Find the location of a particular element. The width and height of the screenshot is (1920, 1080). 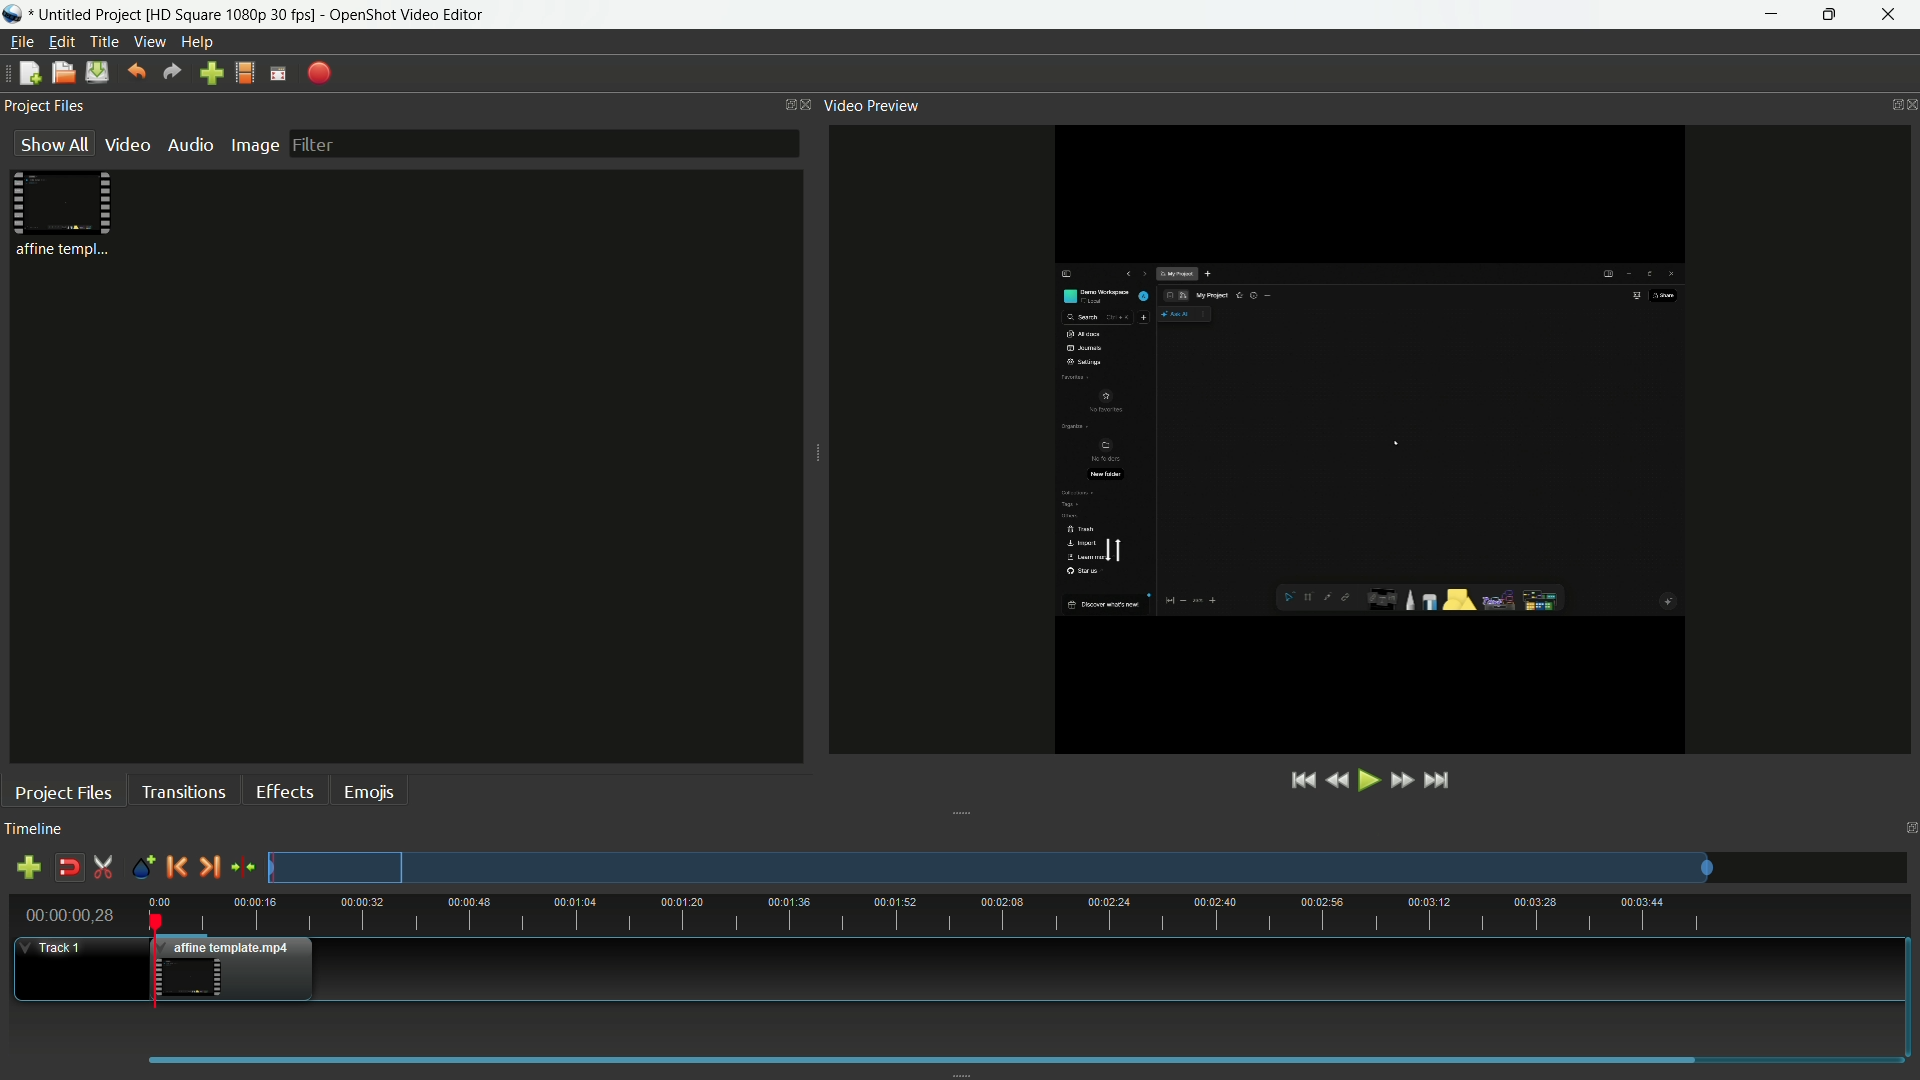

undo is located at coordinates (136, 71).